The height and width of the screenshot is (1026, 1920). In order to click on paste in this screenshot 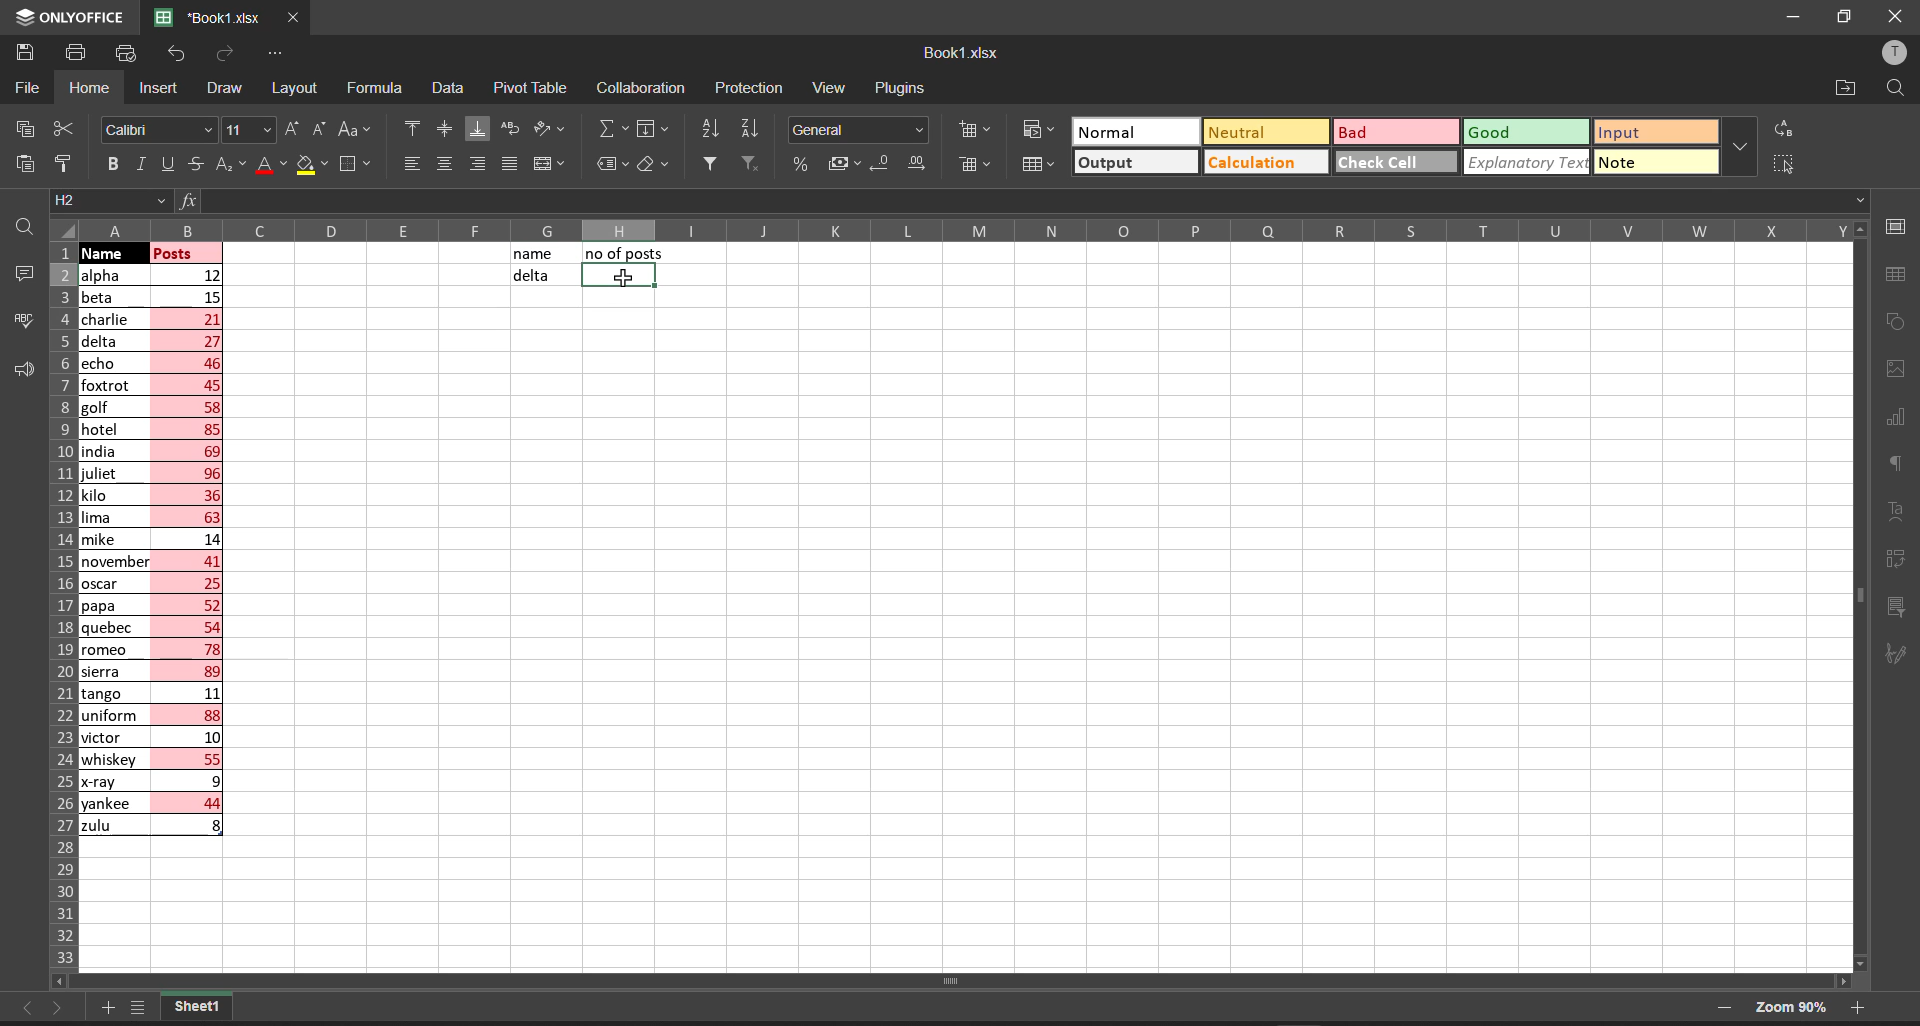, I will do `click(20, 163)`.